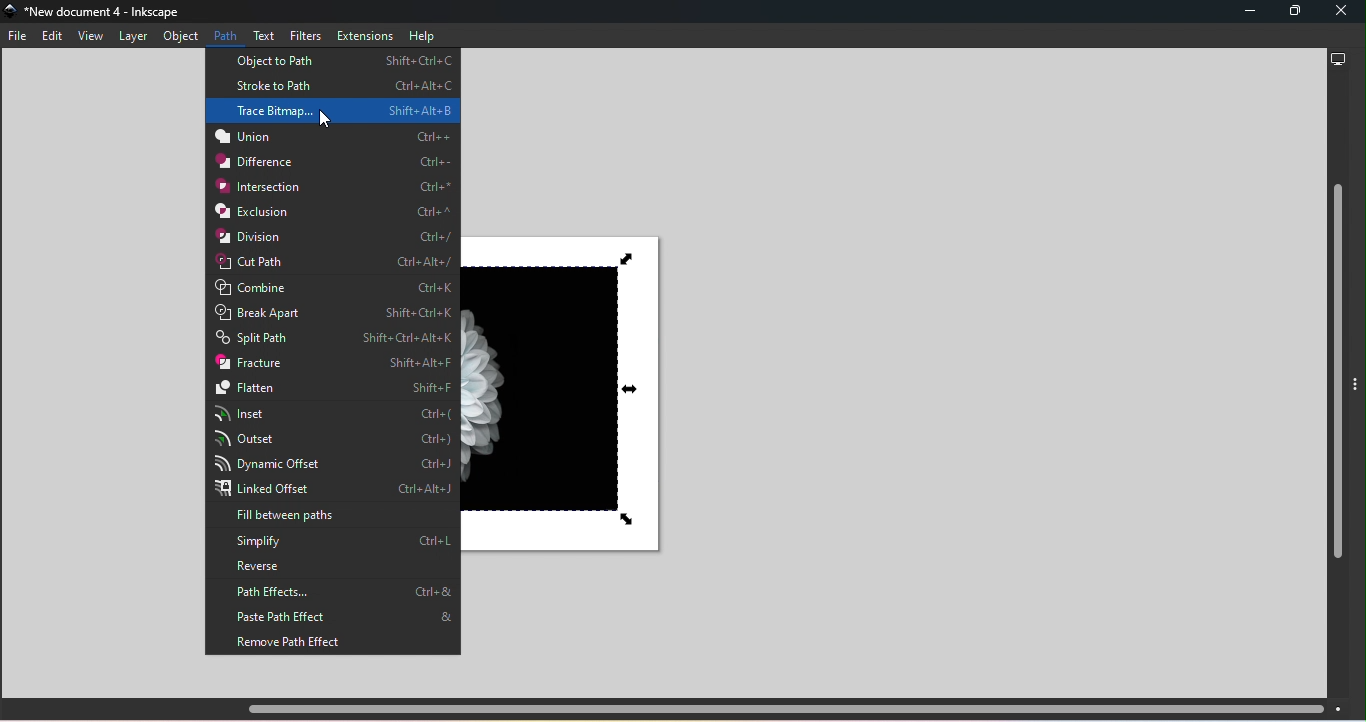 This screenshot has height=722, width=1366. I want to click on Display options, so click(1338, 58).